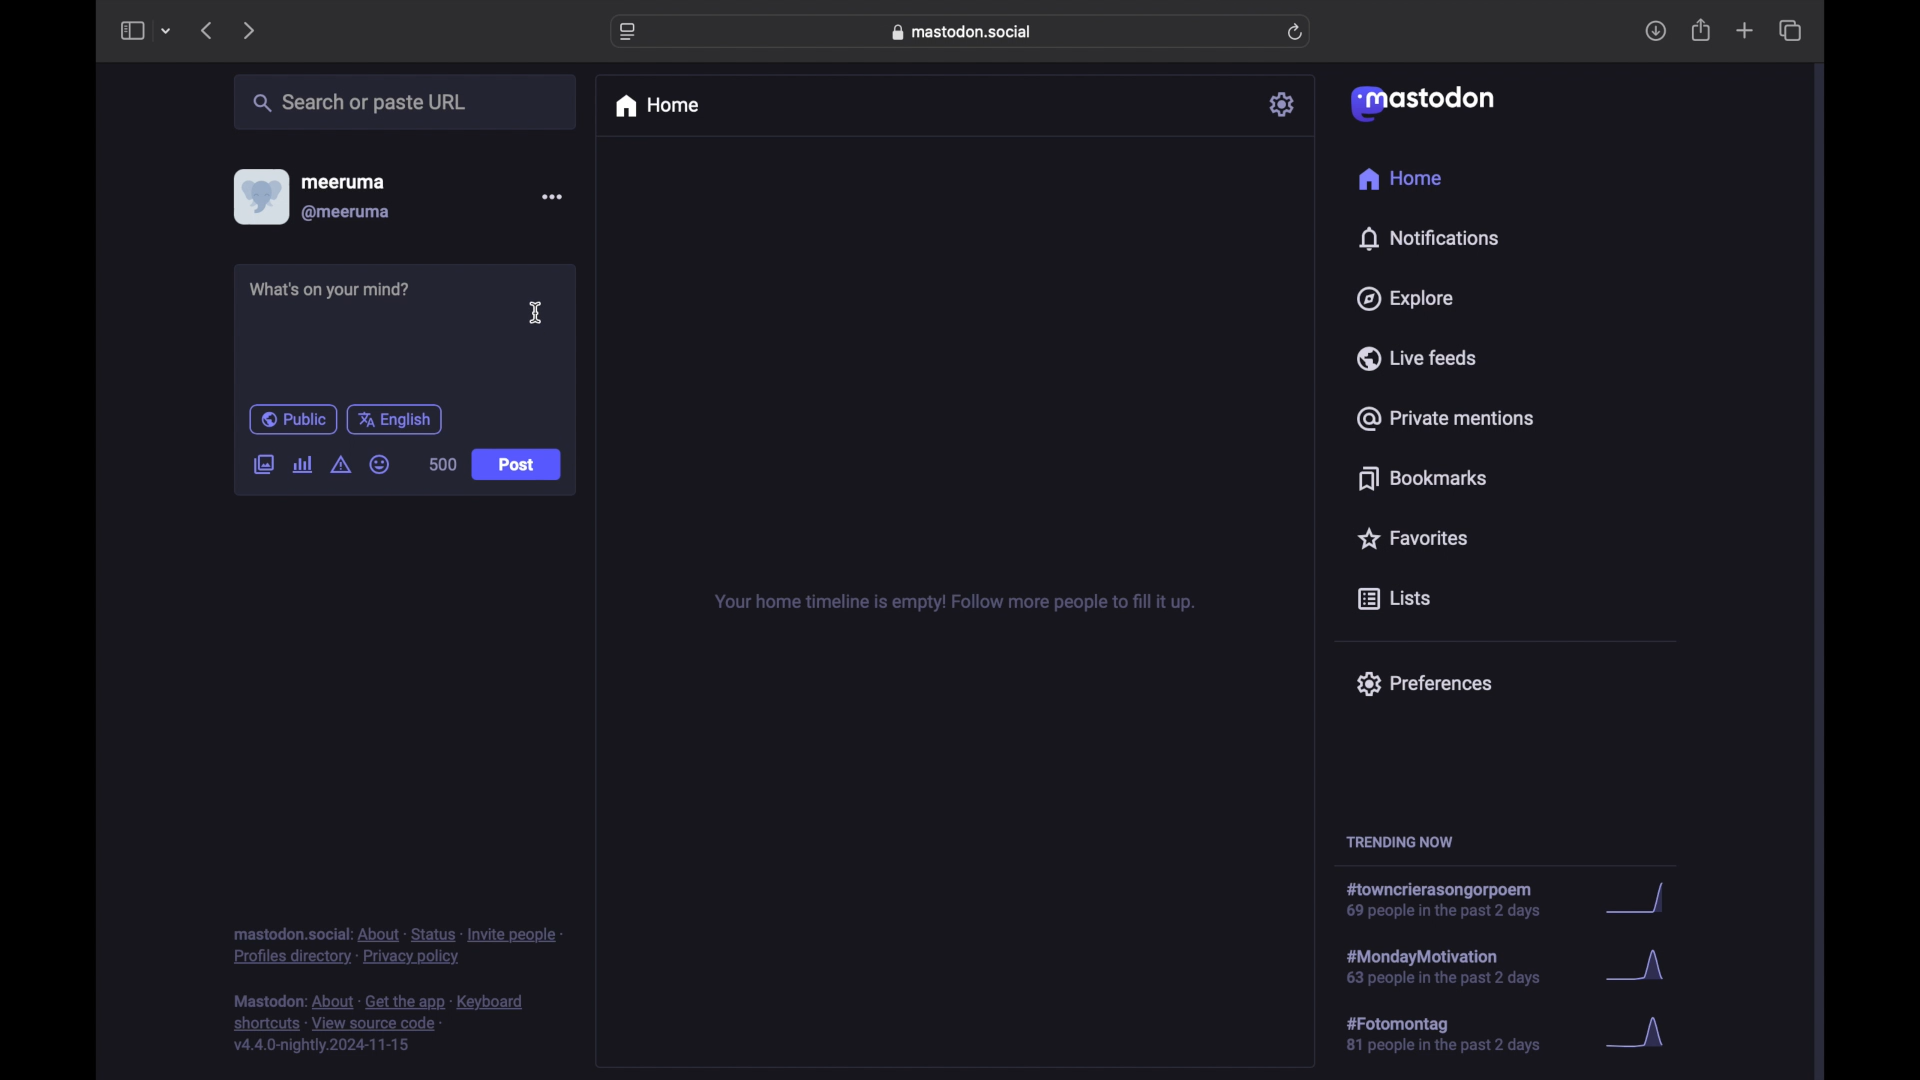 The image size is (1920, 1080). I want to click on lists, so click(1394, 600).